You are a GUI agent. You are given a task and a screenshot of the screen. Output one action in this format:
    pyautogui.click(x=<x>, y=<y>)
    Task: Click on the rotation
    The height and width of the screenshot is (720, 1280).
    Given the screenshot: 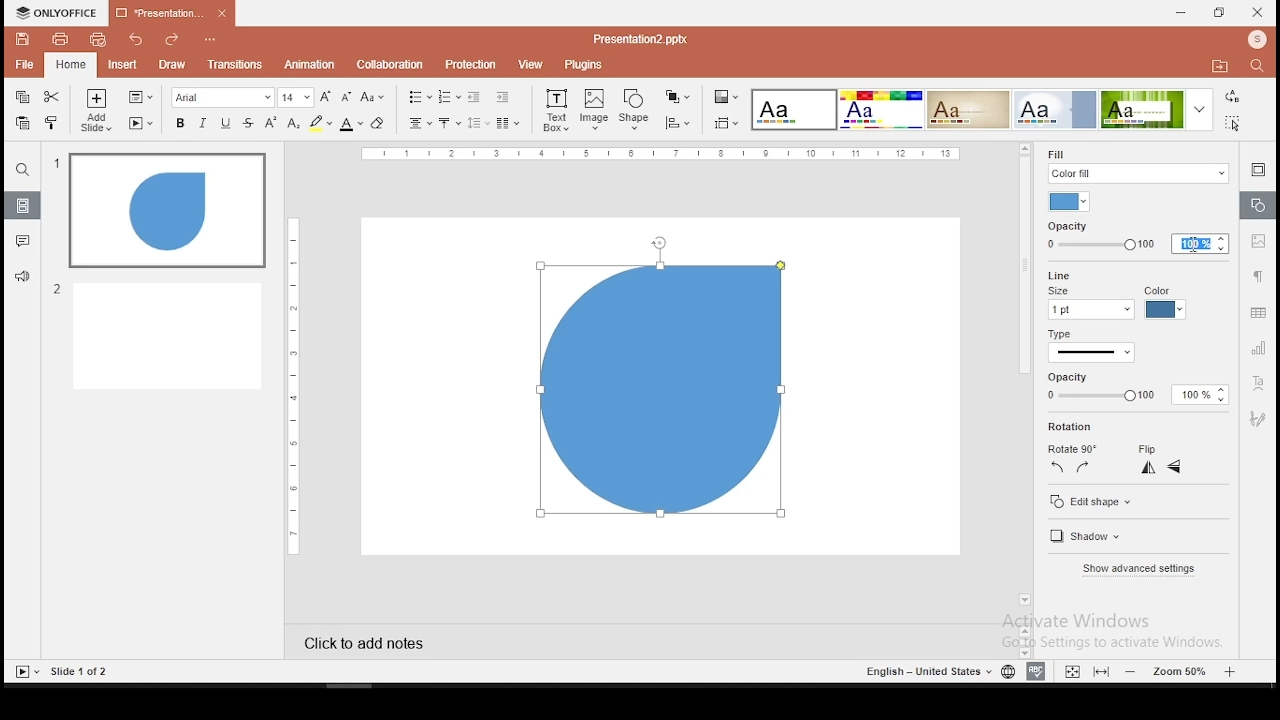 What is the action you would take?
    pyautogui.click(x=1073, y=427)
    